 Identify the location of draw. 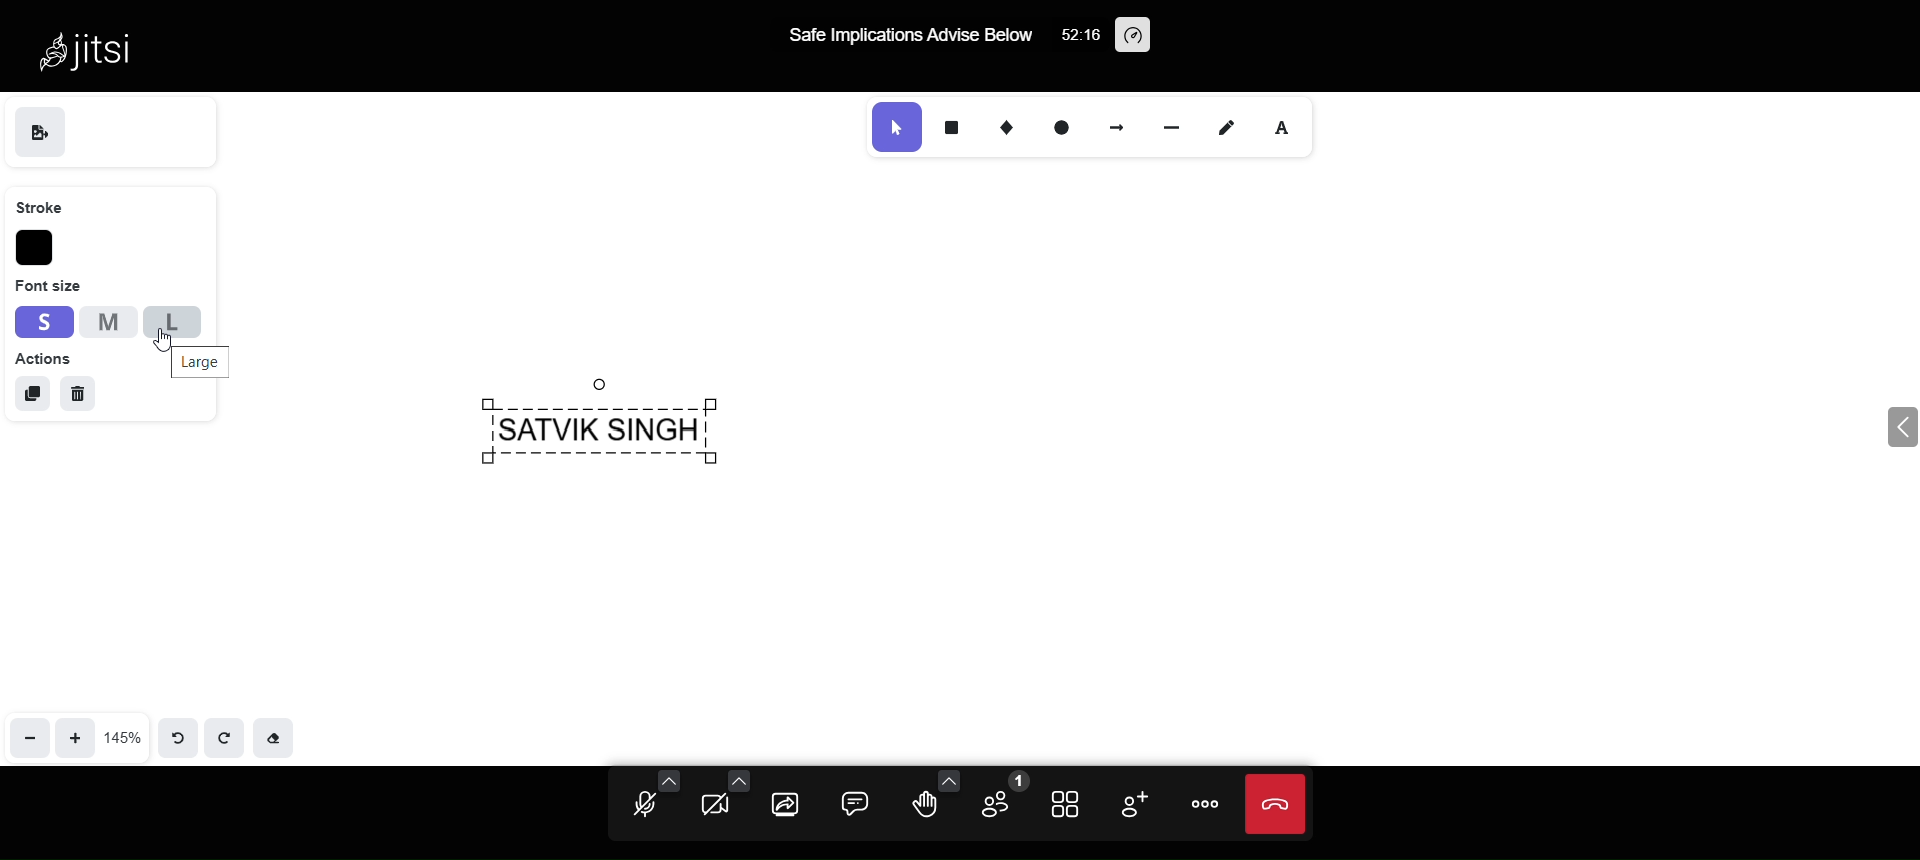
(1230, 127).